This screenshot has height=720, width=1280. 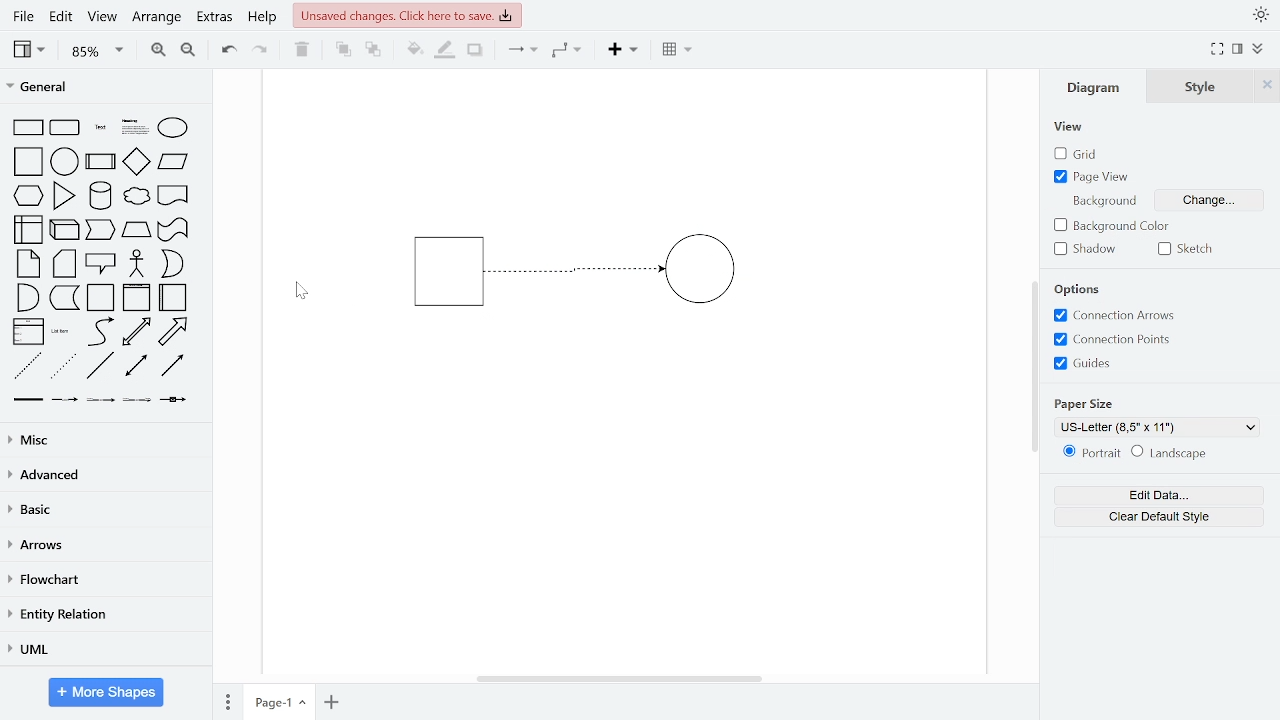 What do you see at coordinates (32, 49) in the screenshot?
I see `view` at bounding box center [32, 49].